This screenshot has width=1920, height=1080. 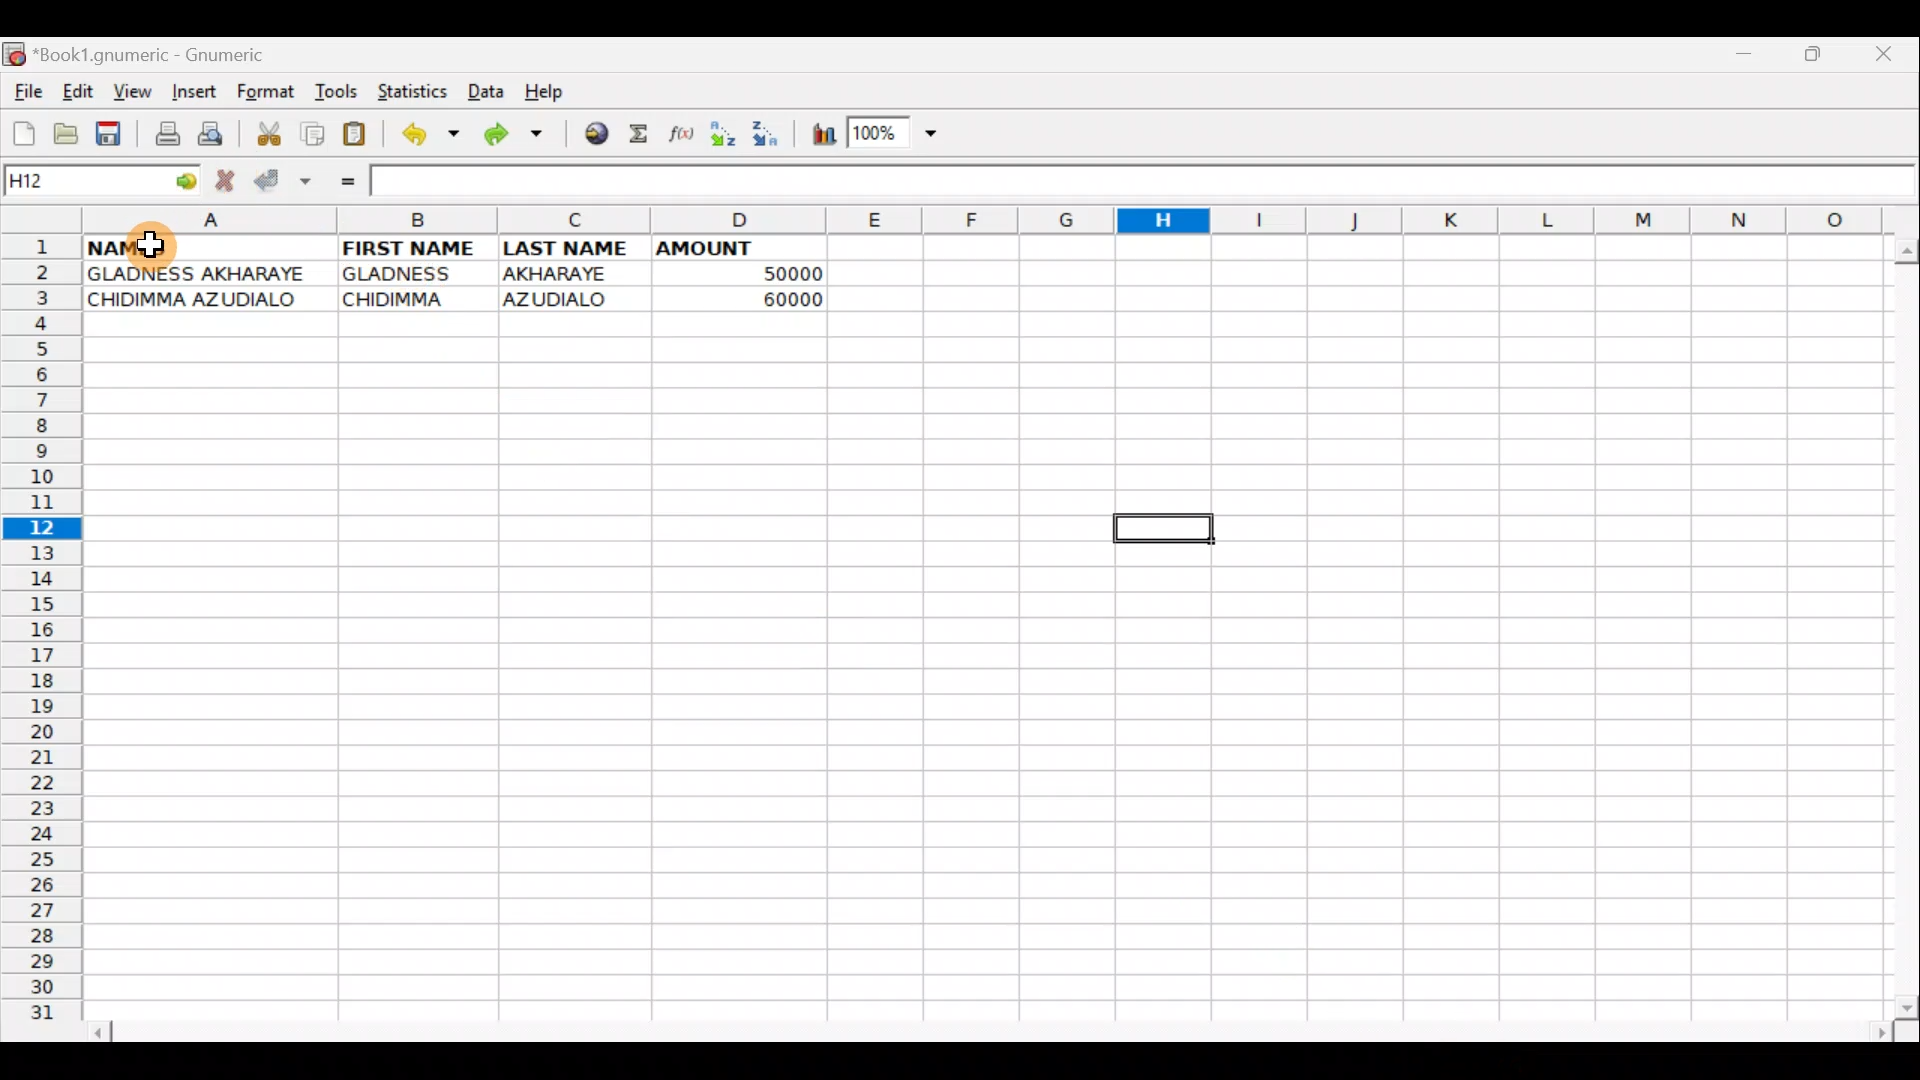 What do you see at coordinates (280, 181) in the screenshot?
I see `Accept change` at bounding box center [280, 181].